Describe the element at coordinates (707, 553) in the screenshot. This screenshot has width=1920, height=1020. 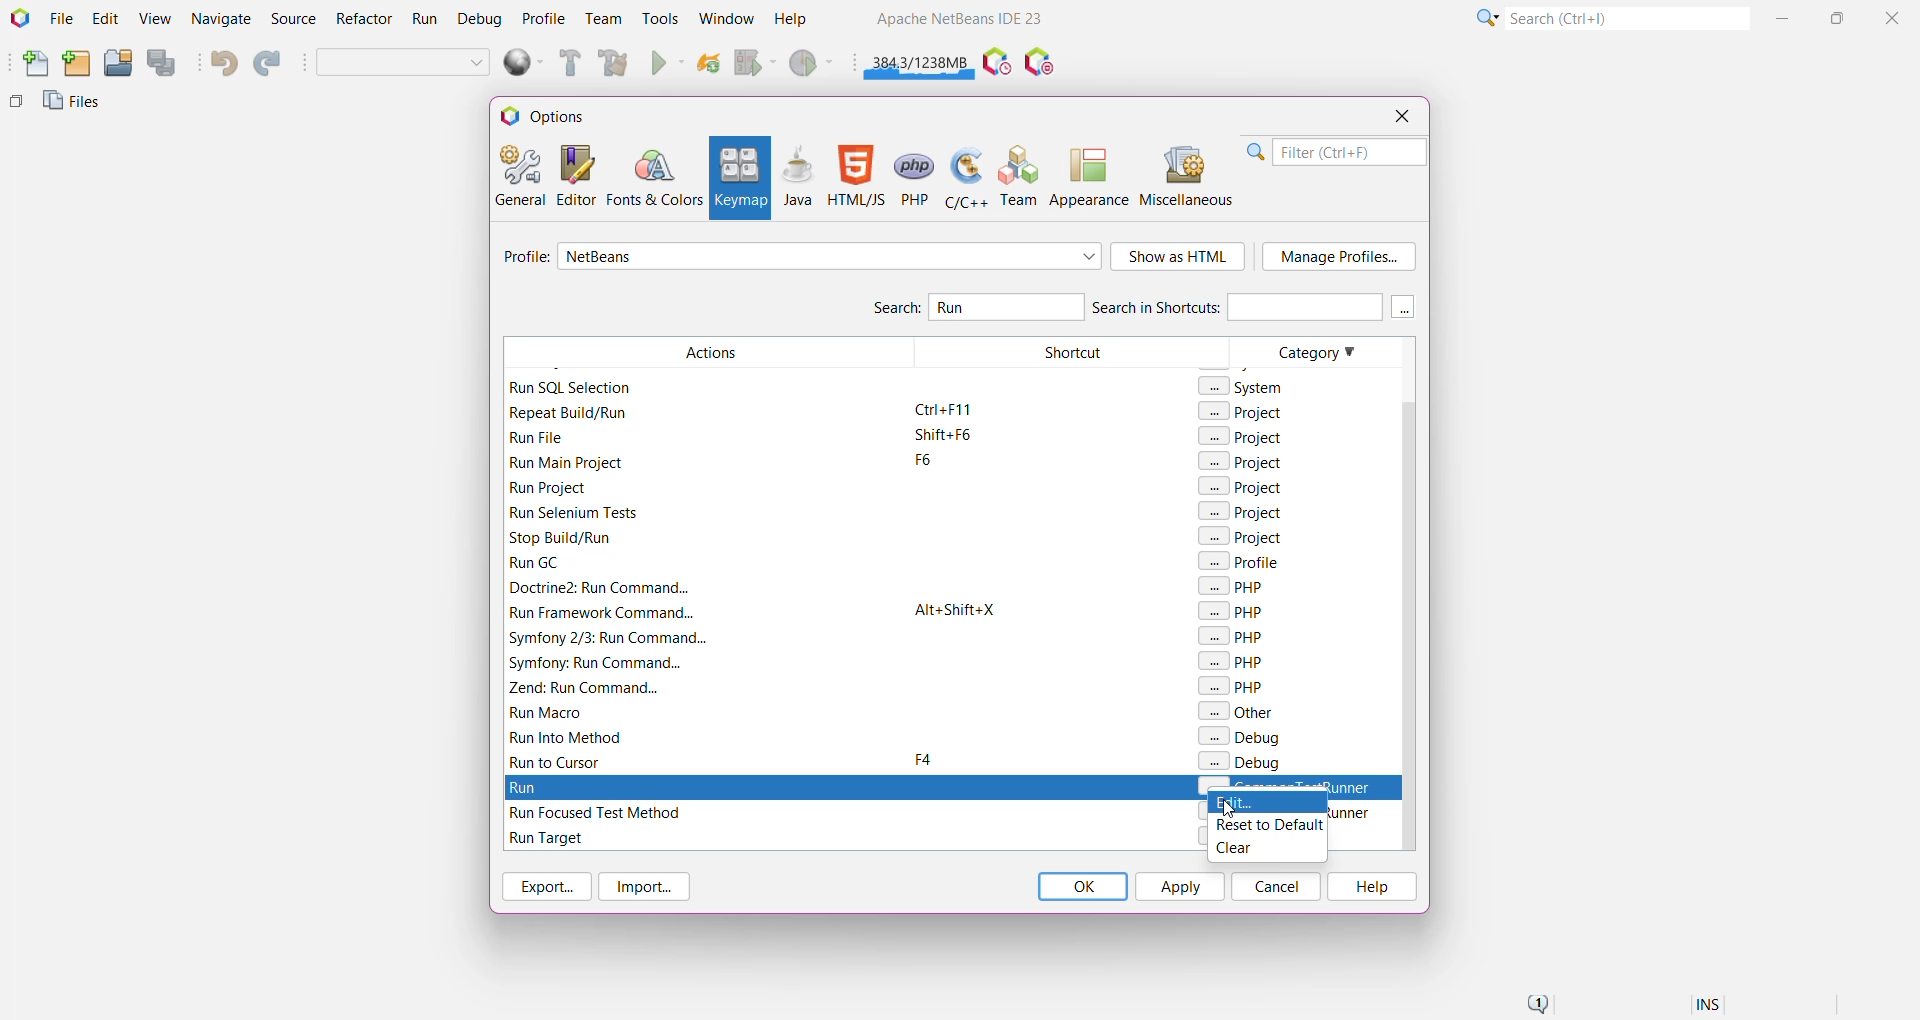
I see `Filtered Actions with Run keyword` at that location.